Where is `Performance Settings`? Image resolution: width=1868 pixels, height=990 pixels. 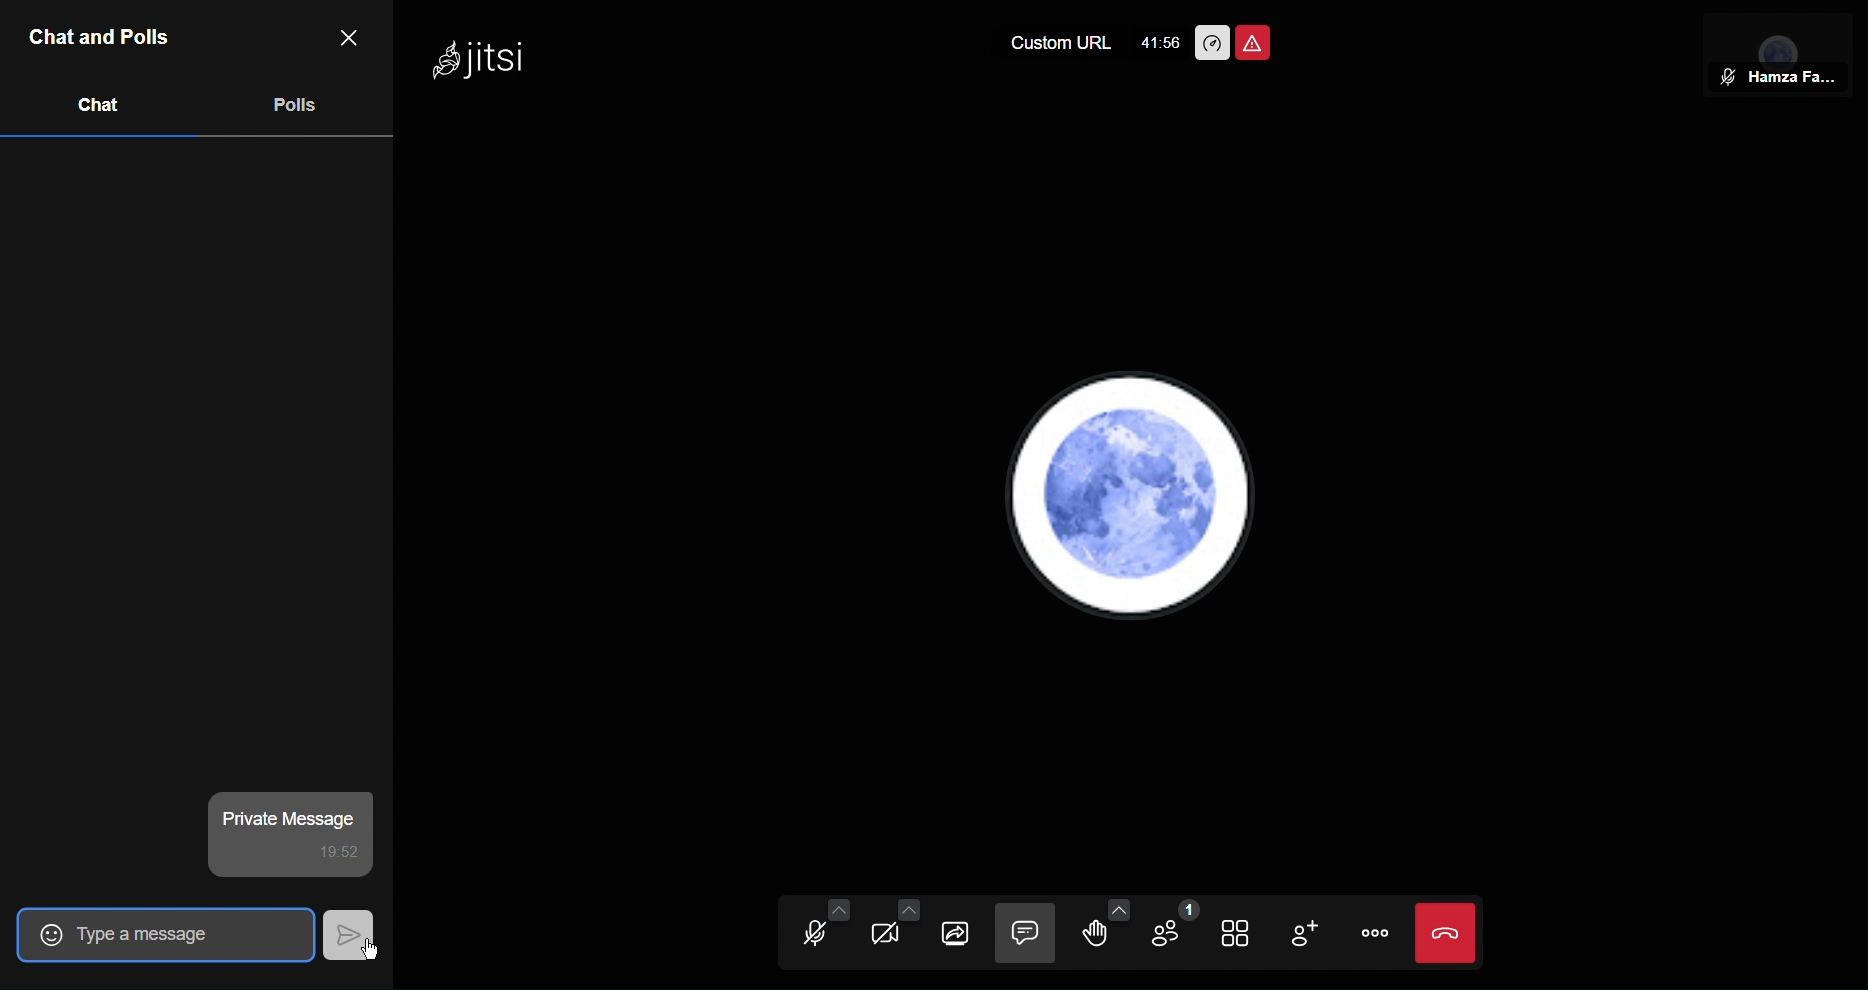
Performance Settings is located at coordinates (1207, 42).